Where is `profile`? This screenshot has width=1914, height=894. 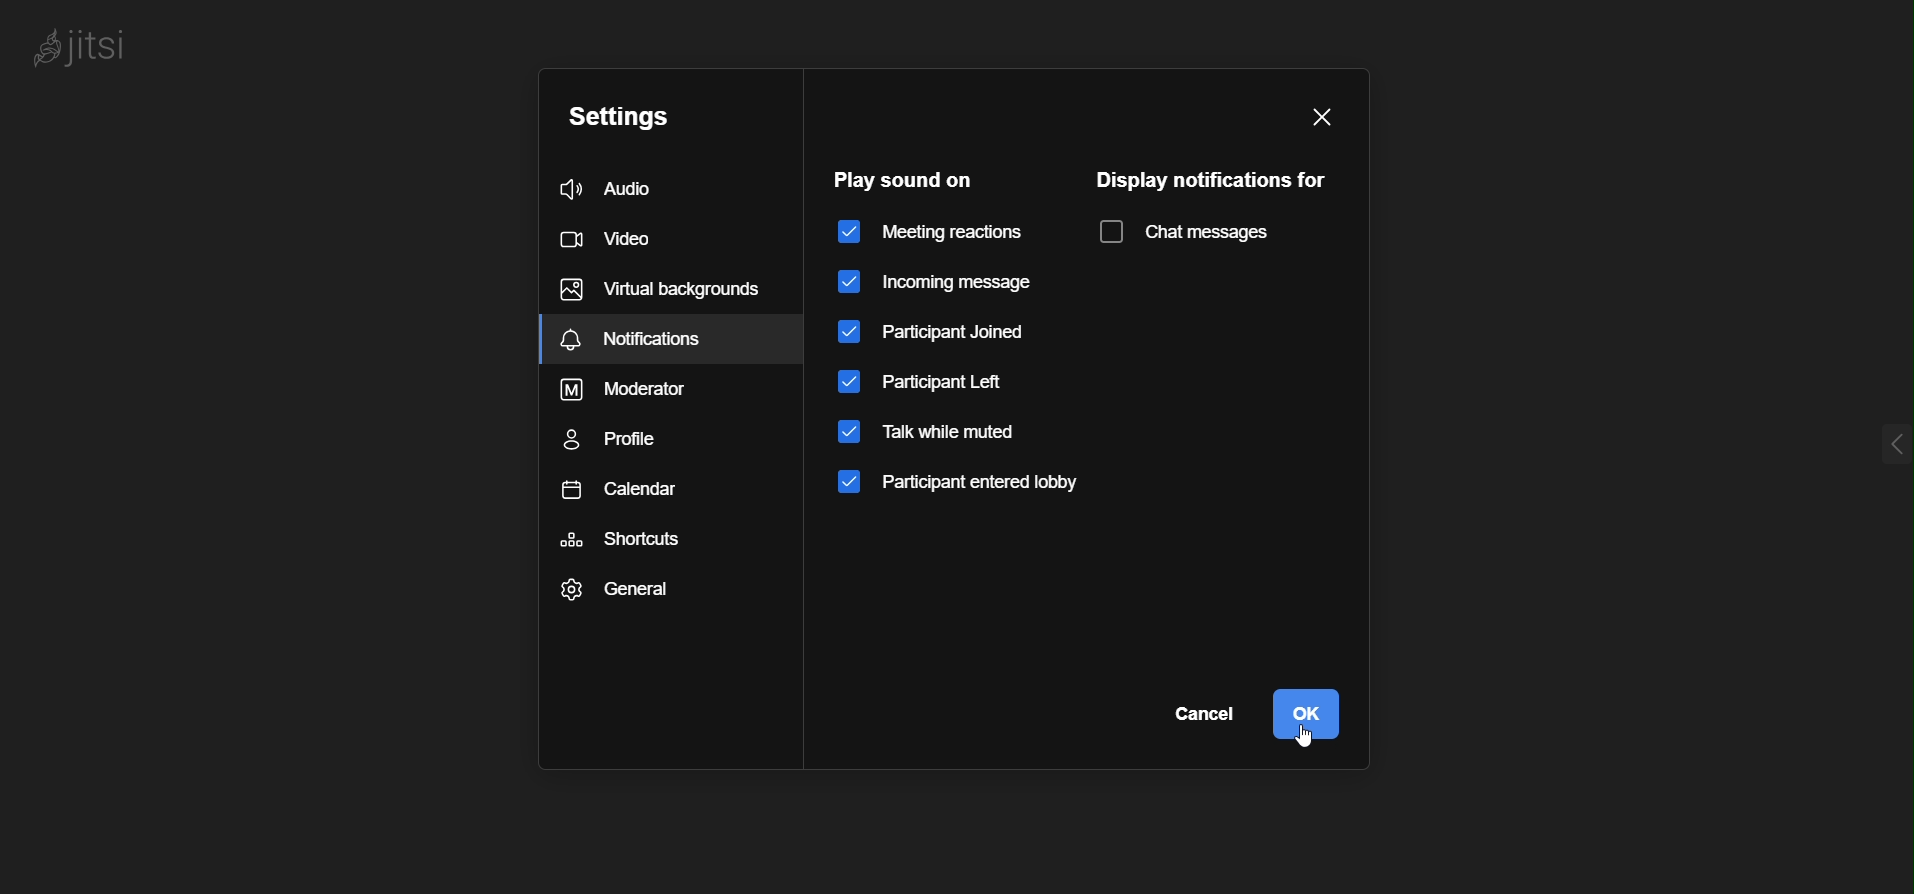 profile is located at coordinates (627, 444).